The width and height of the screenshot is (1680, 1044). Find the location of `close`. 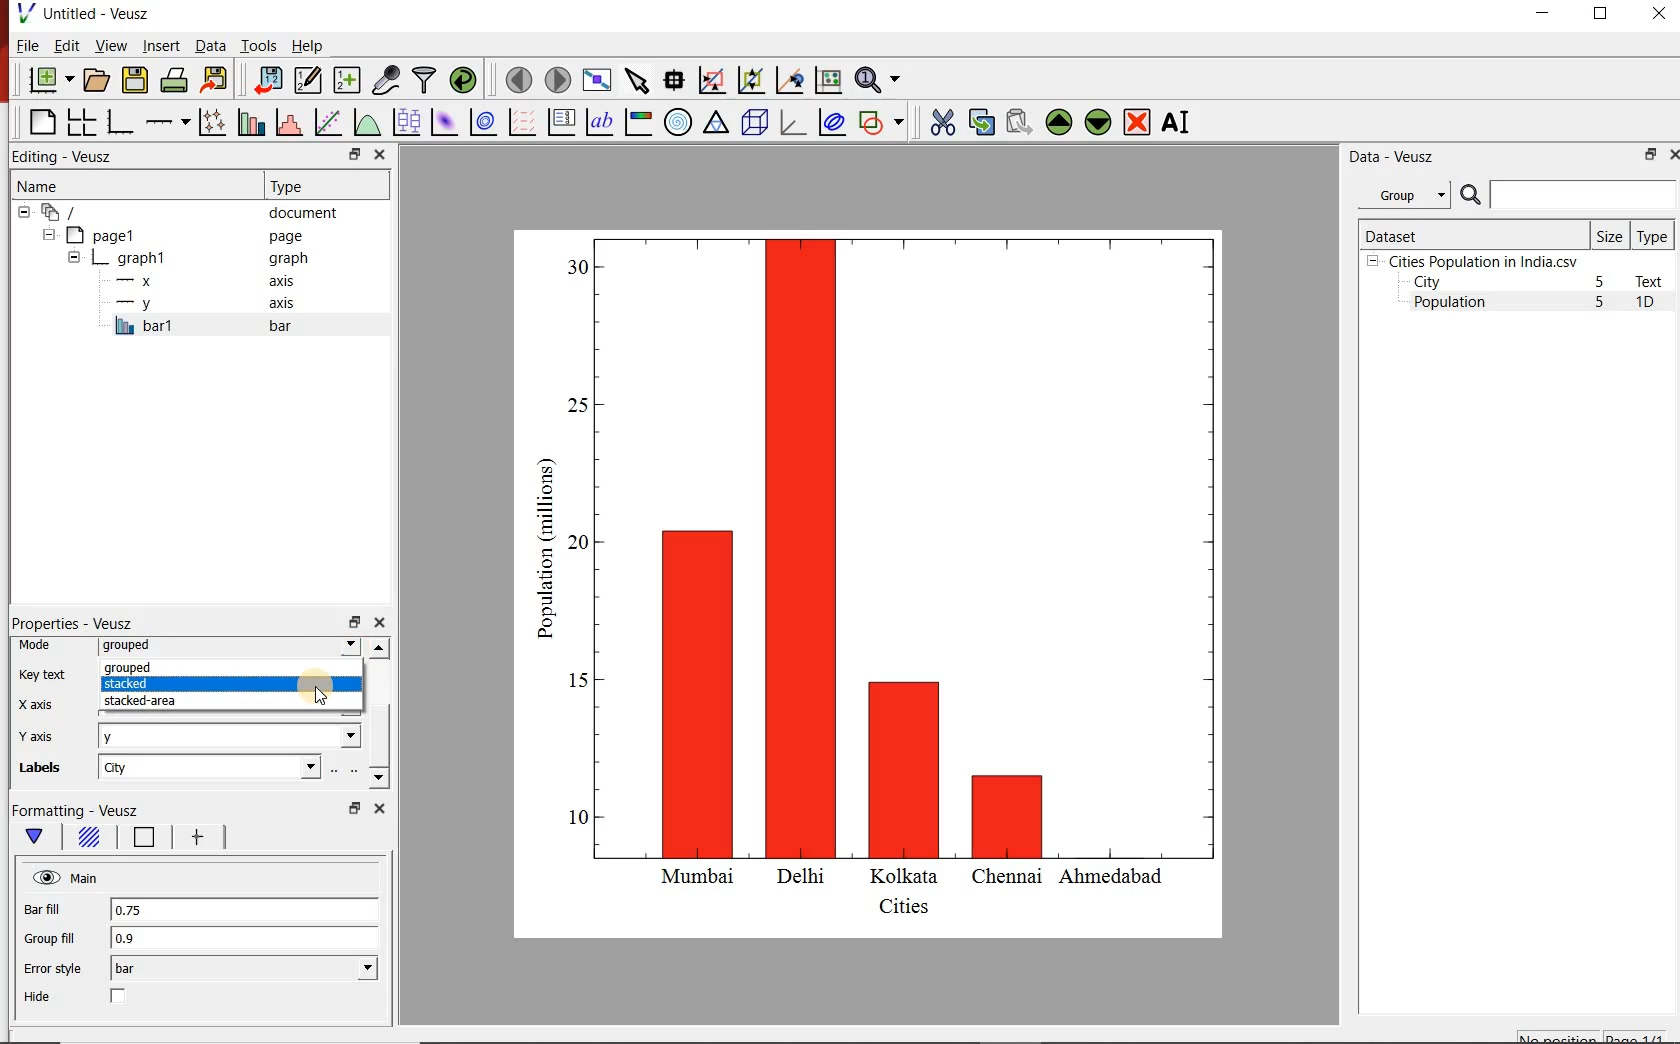

close is located at coordinates (1672, 154).